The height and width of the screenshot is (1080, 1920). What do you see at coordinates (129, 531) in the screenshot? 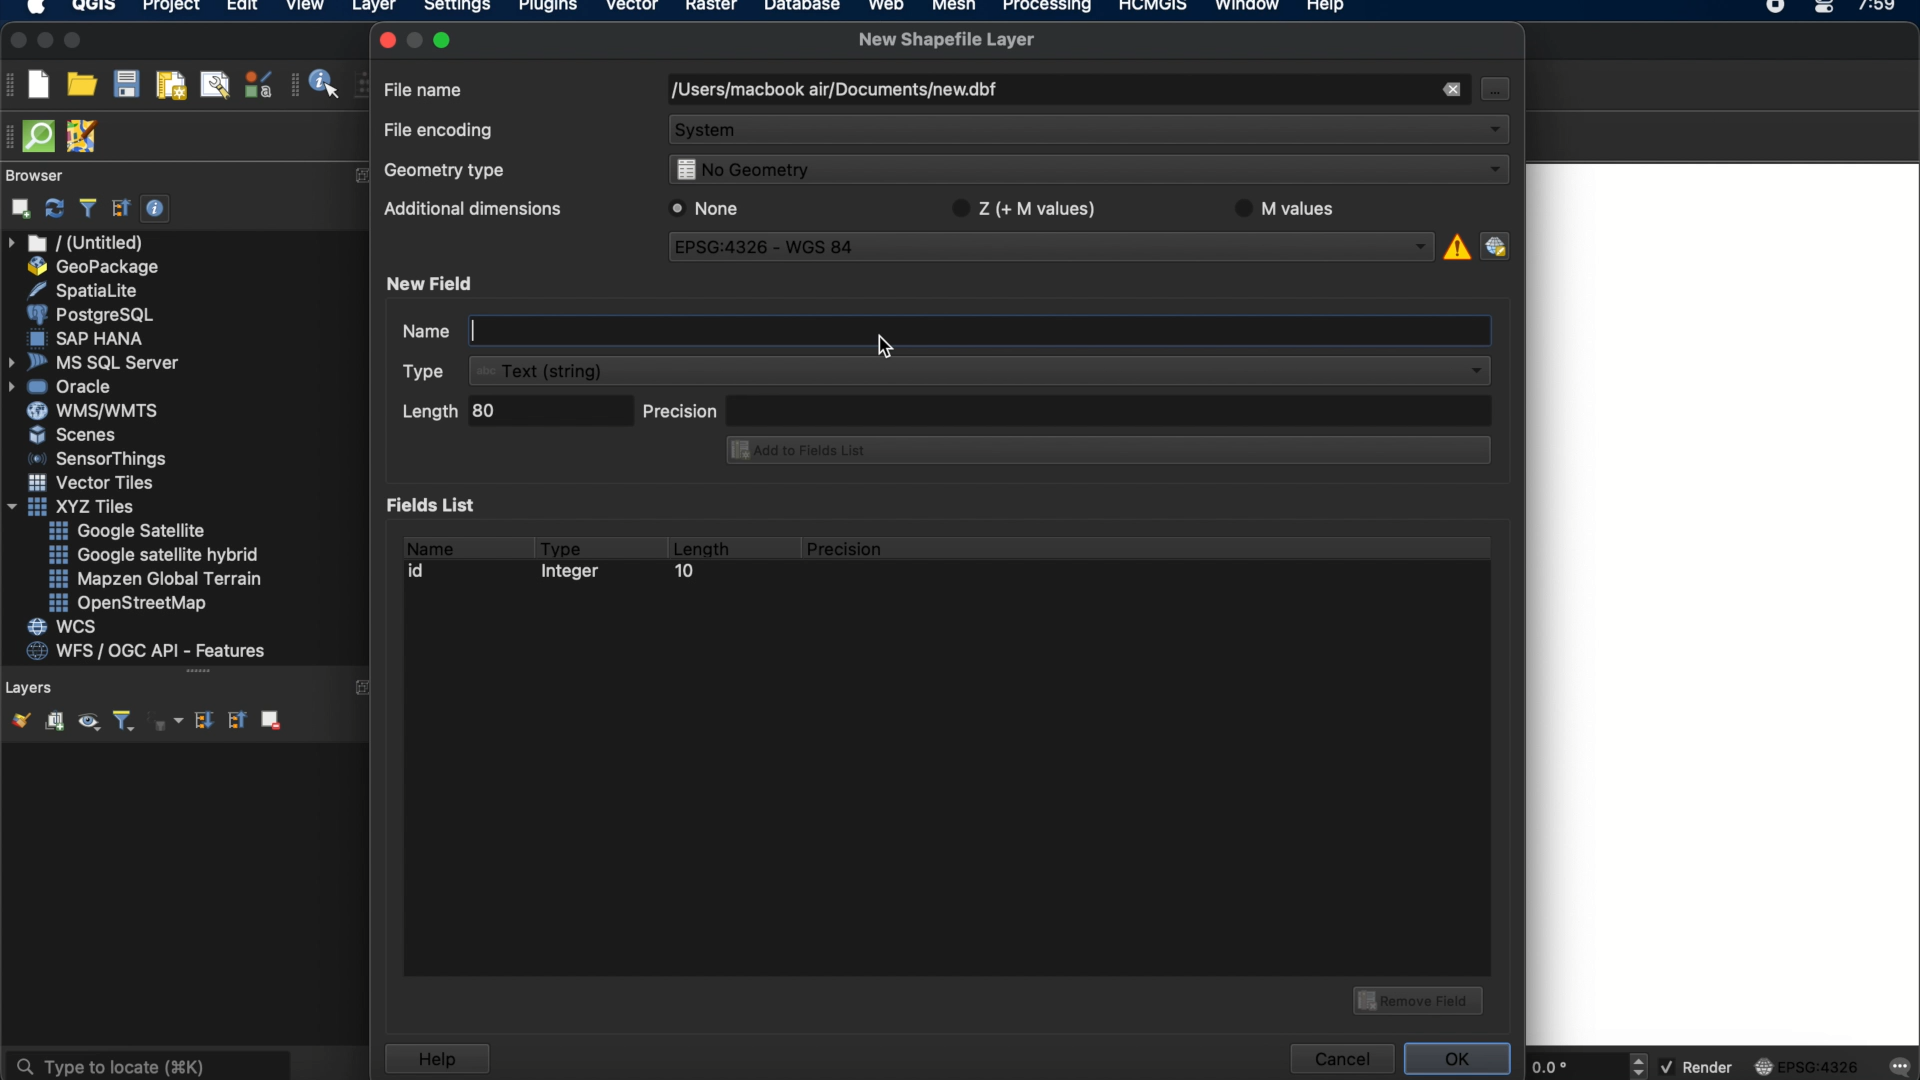
I see `google satellite` at bounding box center [129, 531].